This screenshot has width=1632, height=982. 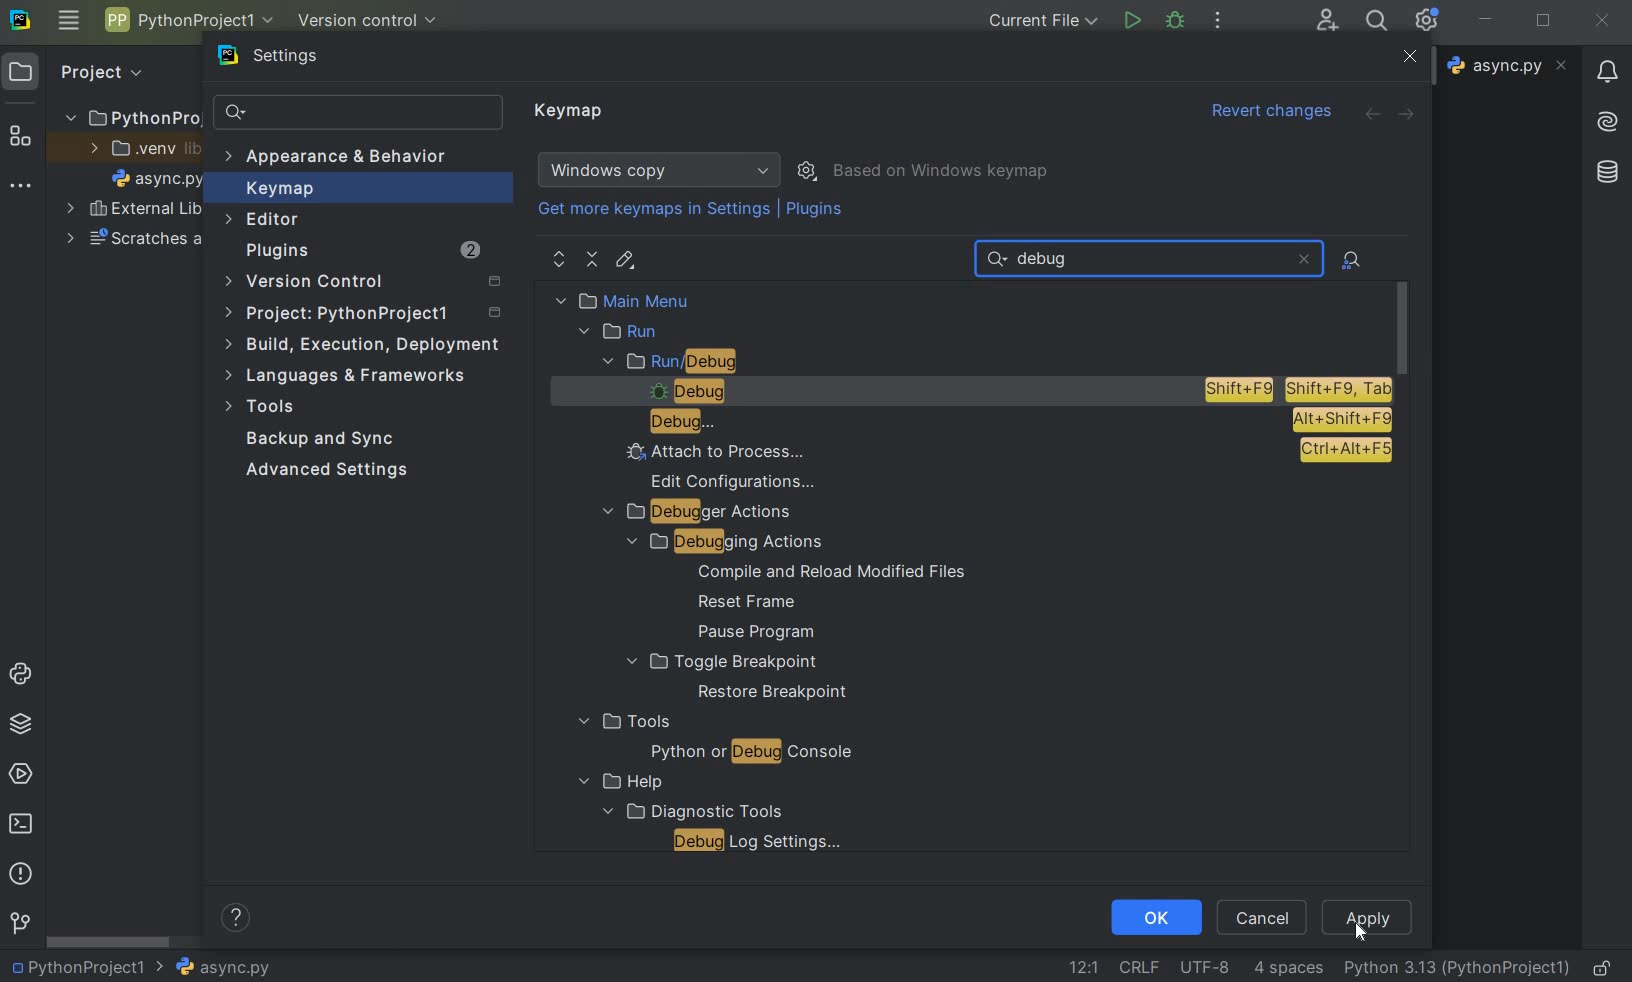 I want to click on debugger actions, so click(x=698, y=513).